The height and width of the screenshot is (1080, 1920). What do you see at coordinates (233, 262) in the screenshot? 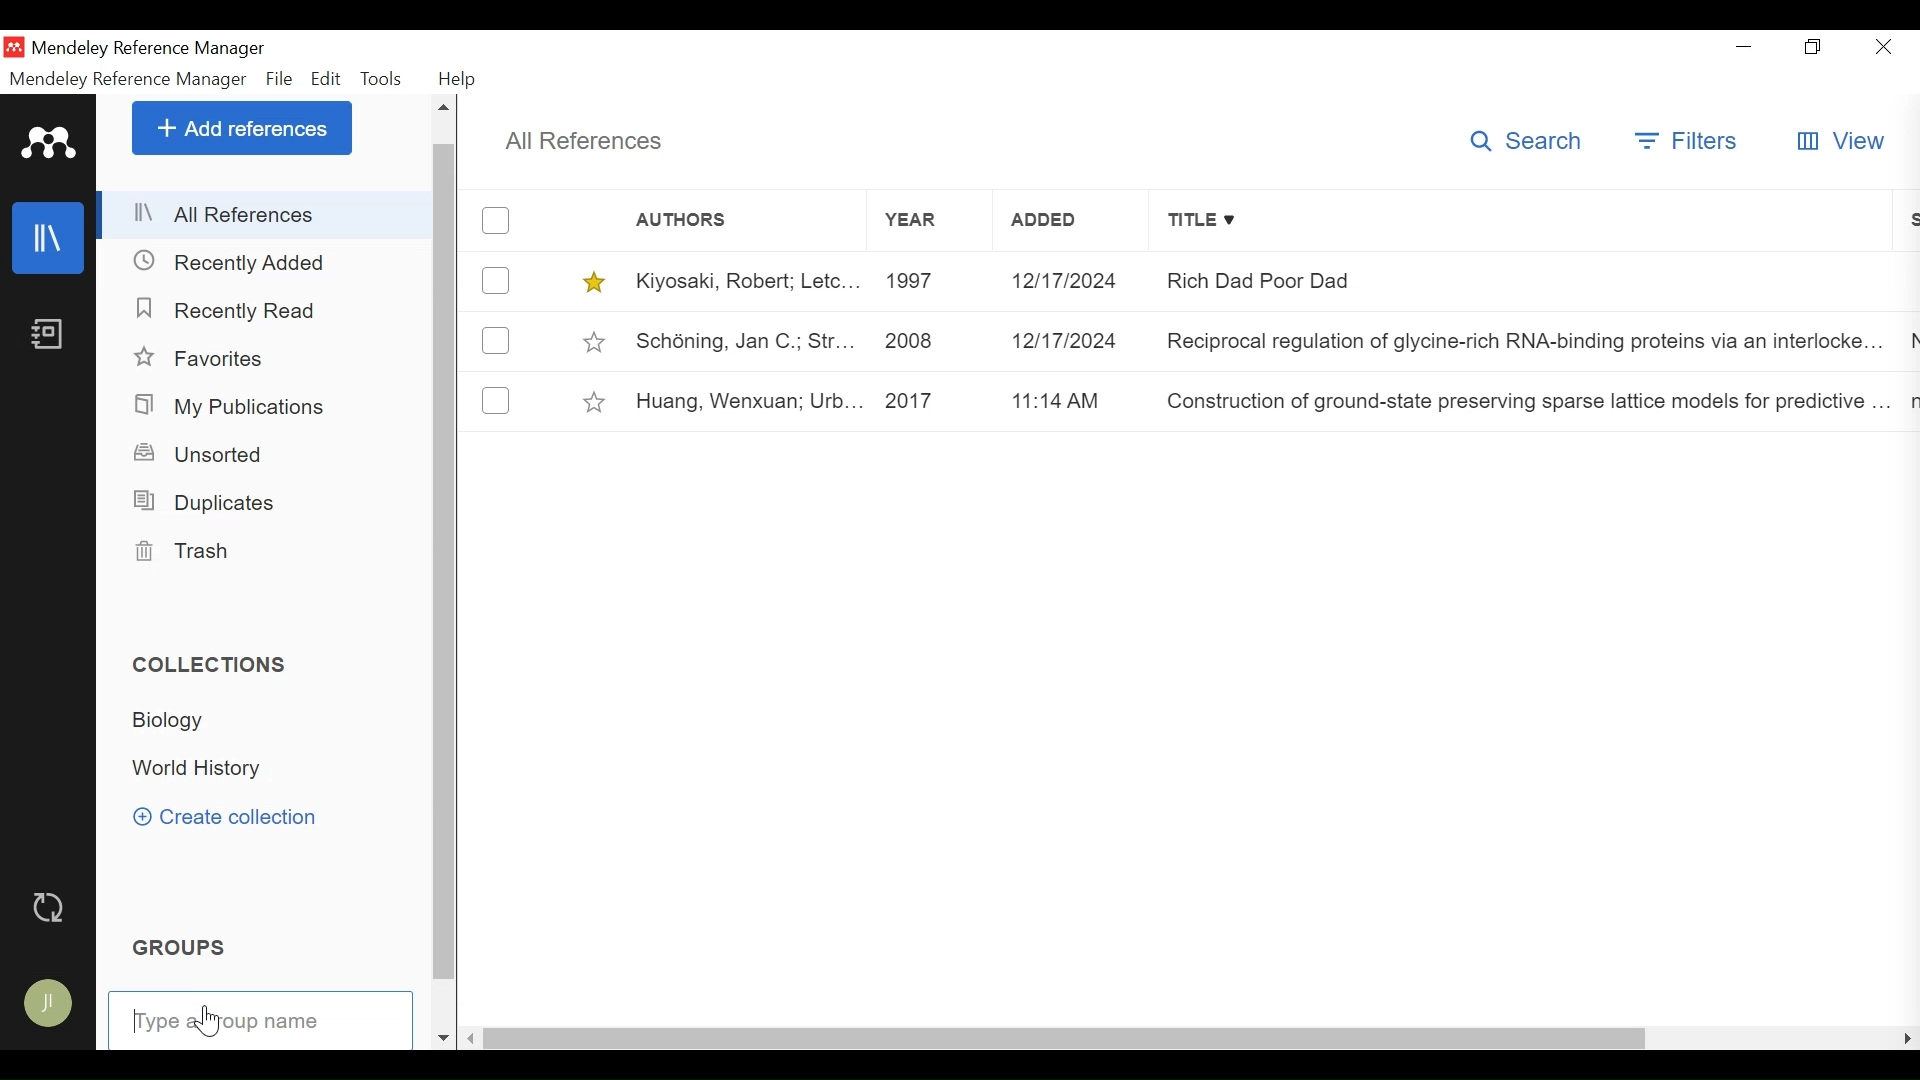
I see `Recently Added` at bounding box center [233, 262].